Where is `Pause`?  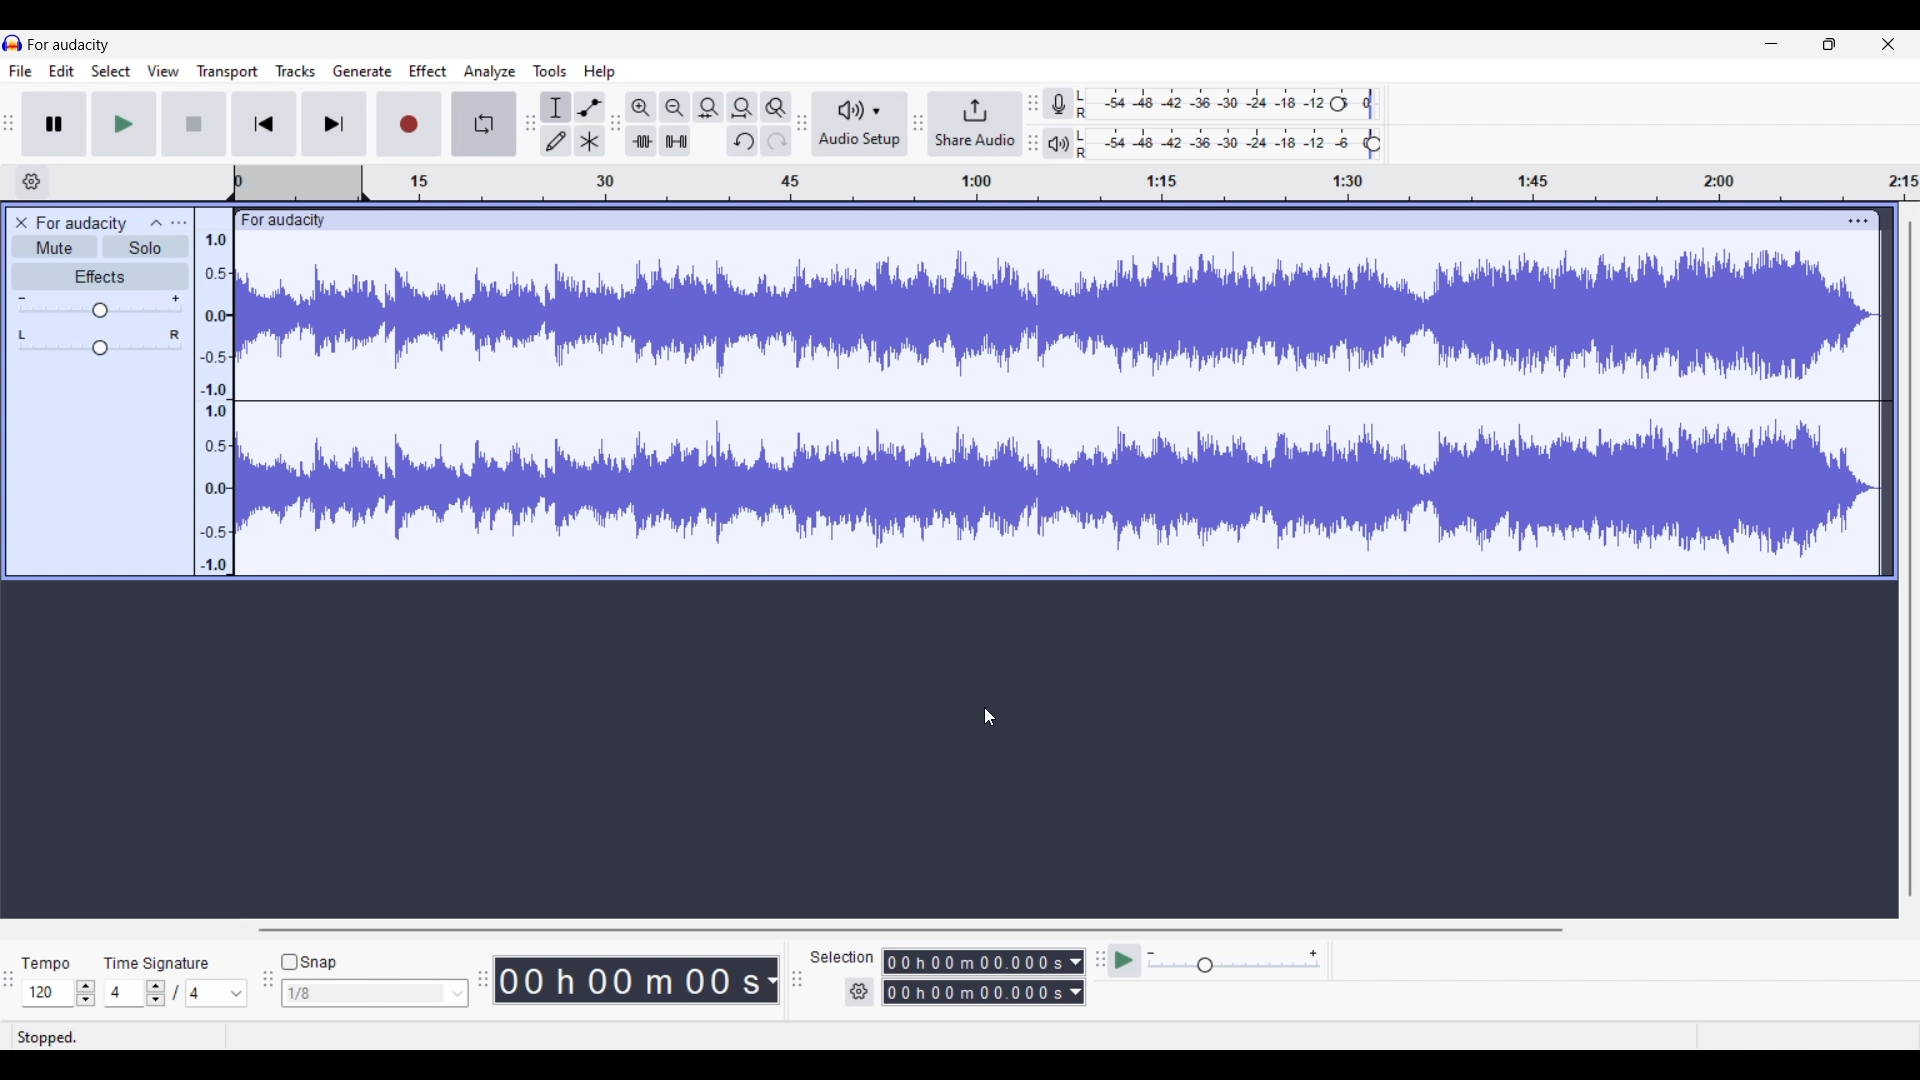
Pause is located at coordinates (59, 124).